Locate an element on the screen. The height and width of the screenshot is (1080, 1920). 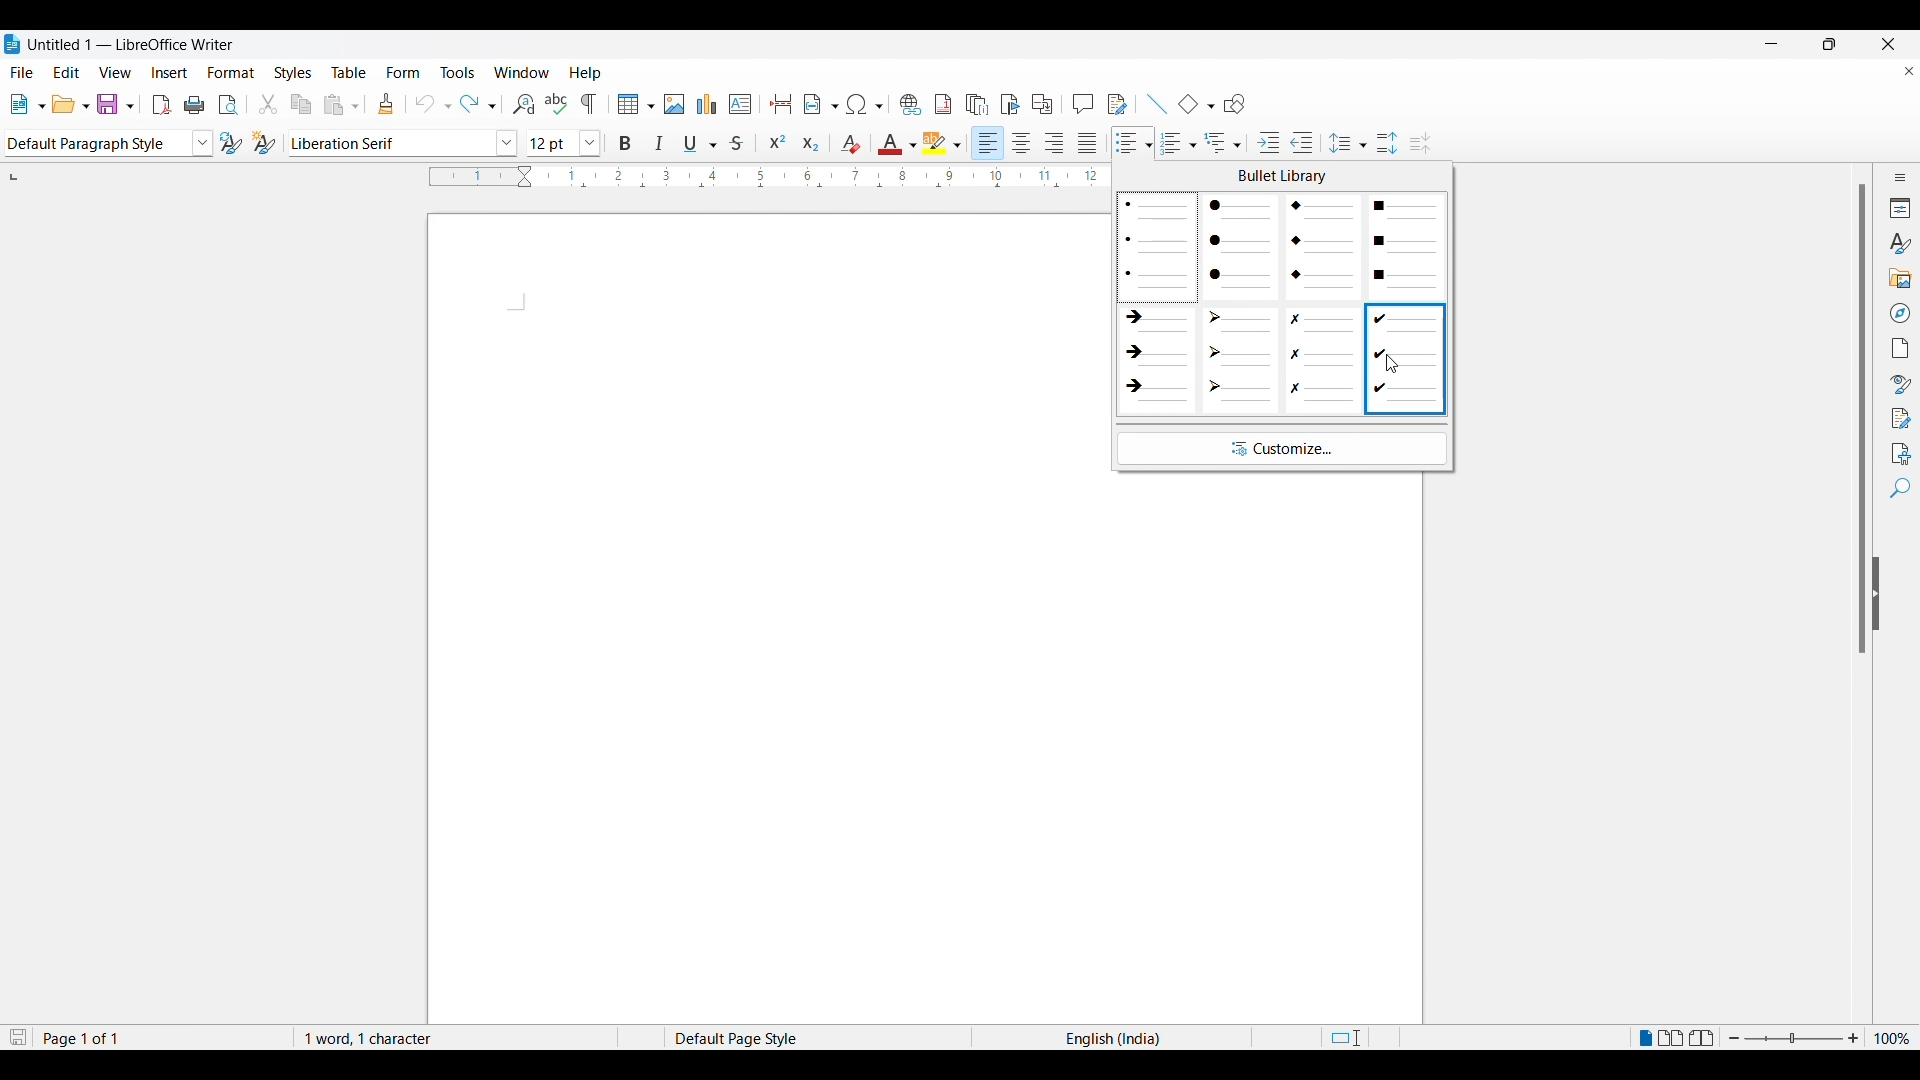
save document is located at coordinates (115, 103).